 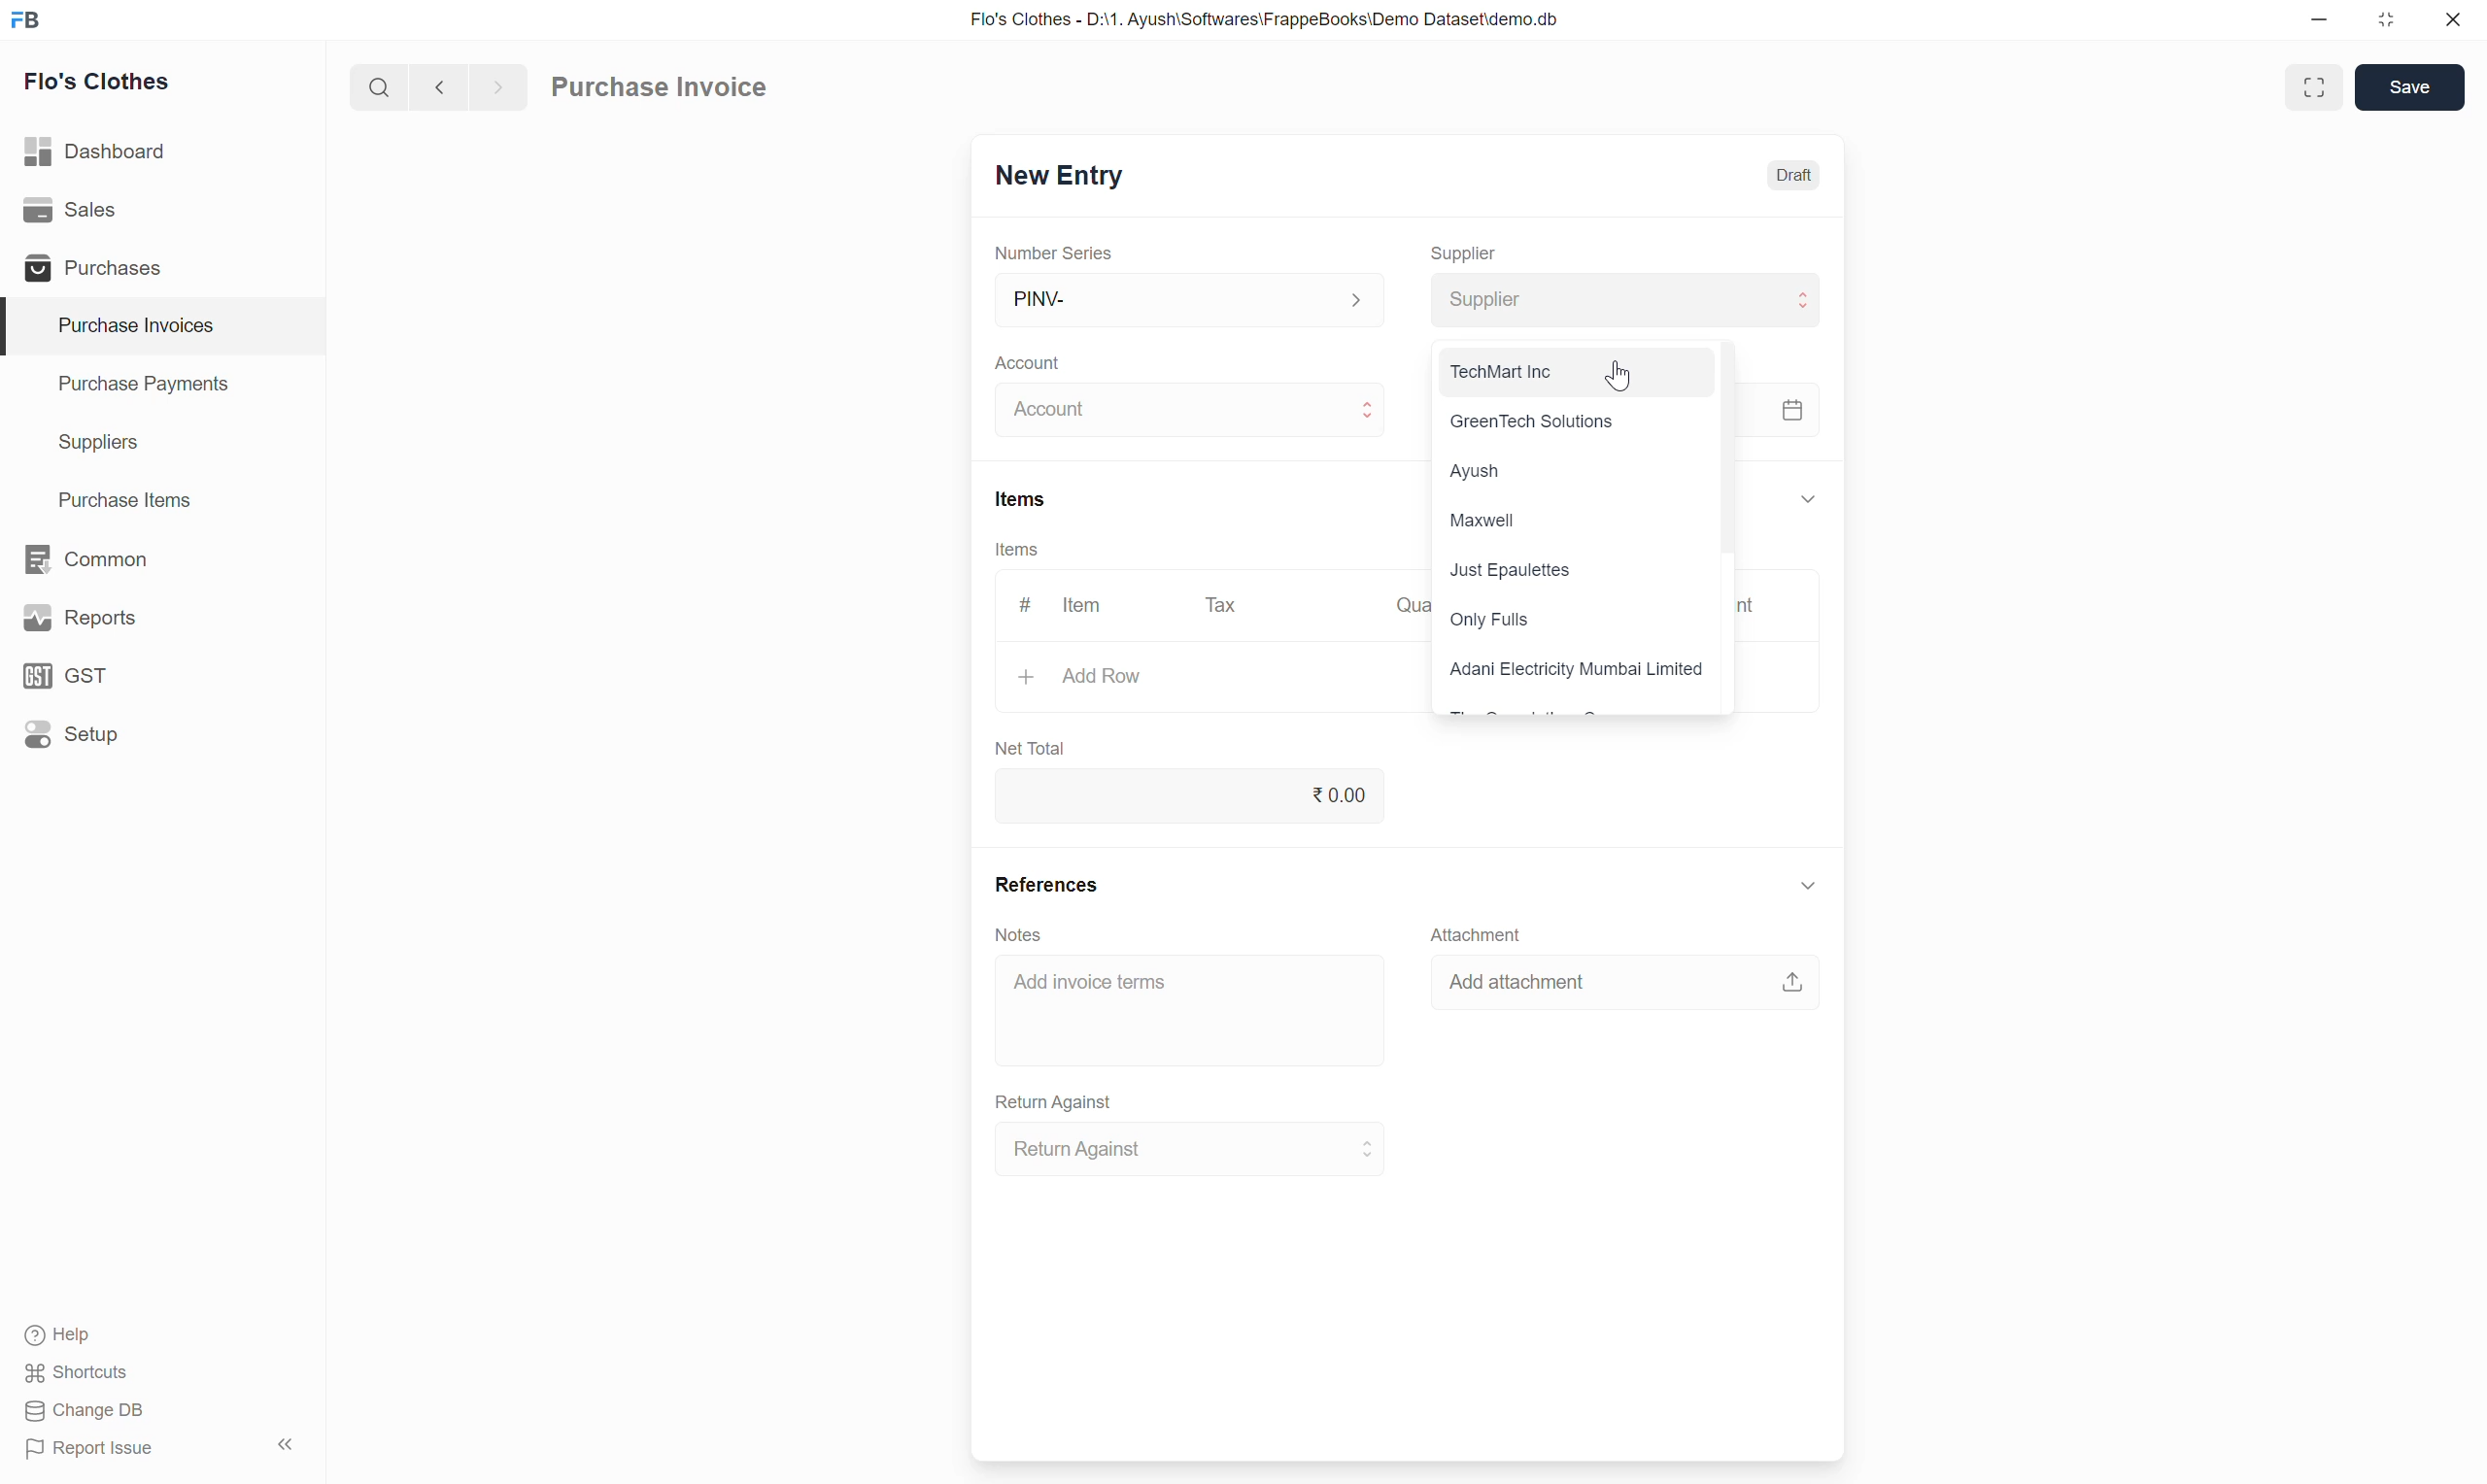 What do you see at coordinates (1063, 605) in the screenshot?
I see `# Item` at bounding box center [1063, 605].